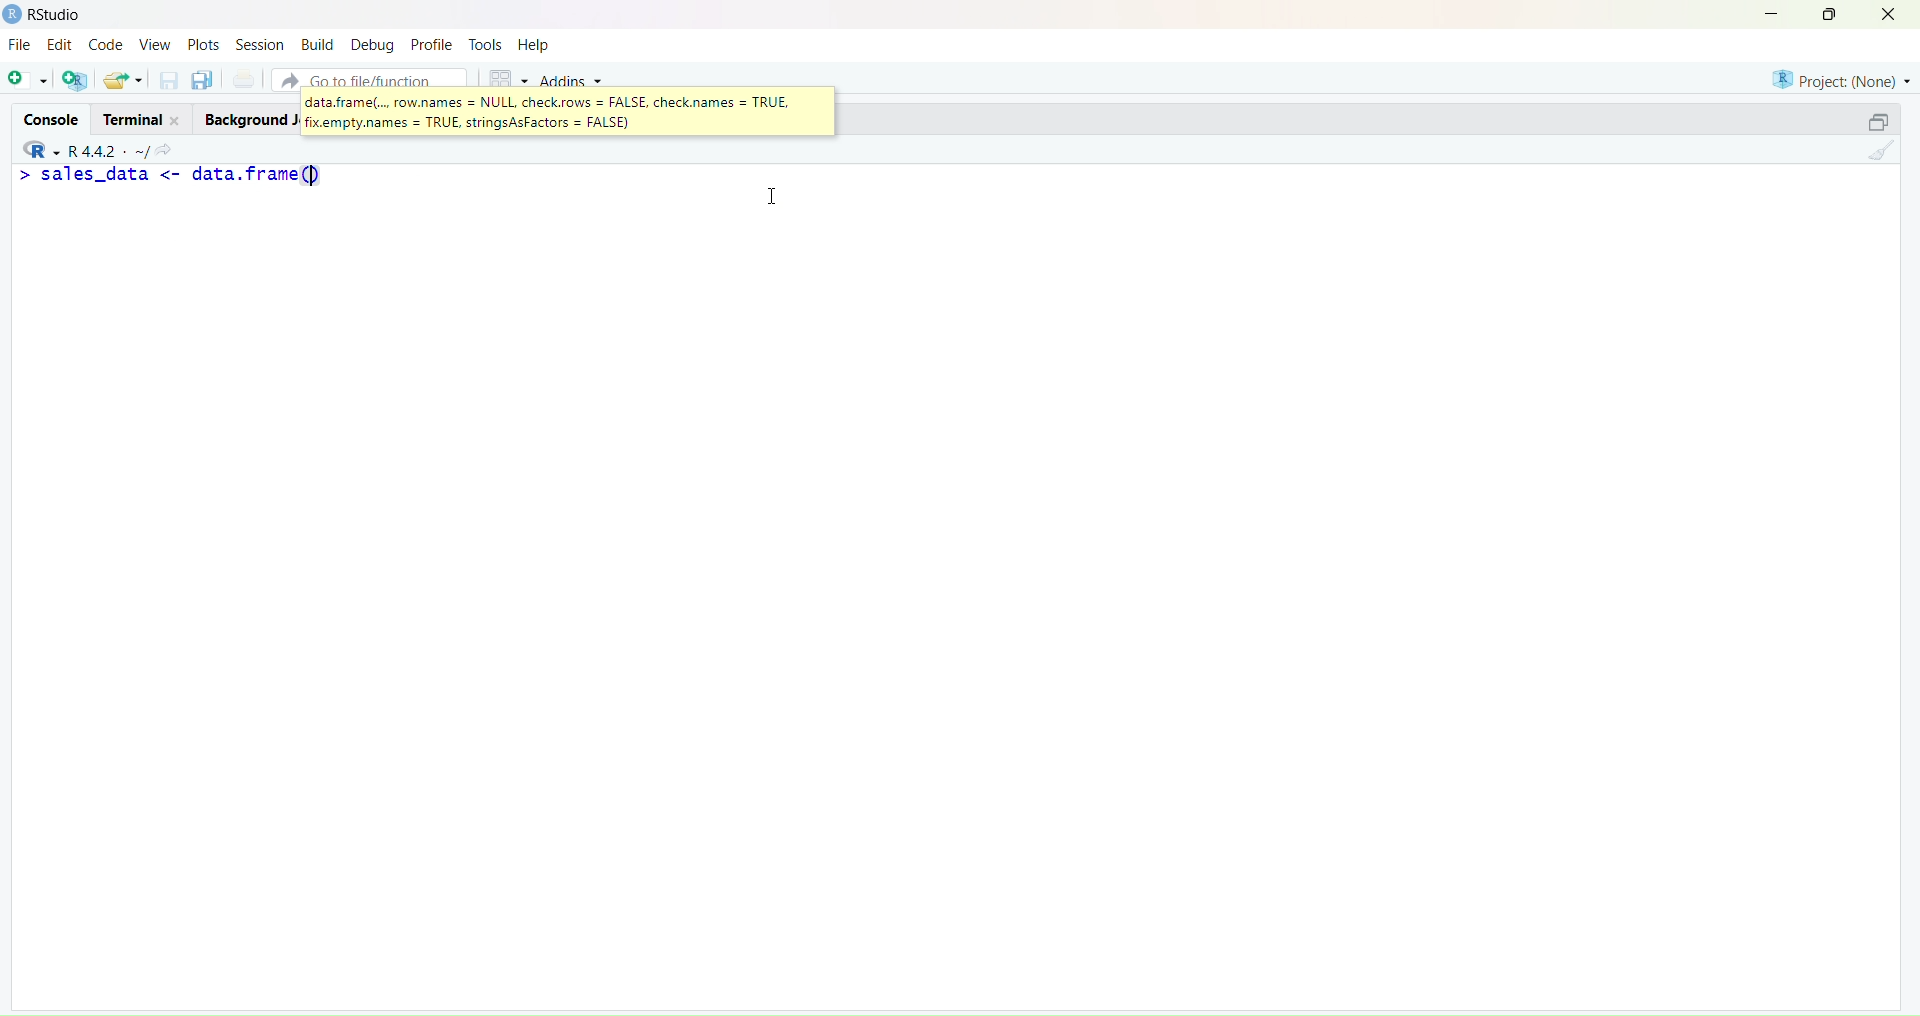 This screenshot has height=1016, width=1920. I want to click on Project: (None), so click(1841, 77).